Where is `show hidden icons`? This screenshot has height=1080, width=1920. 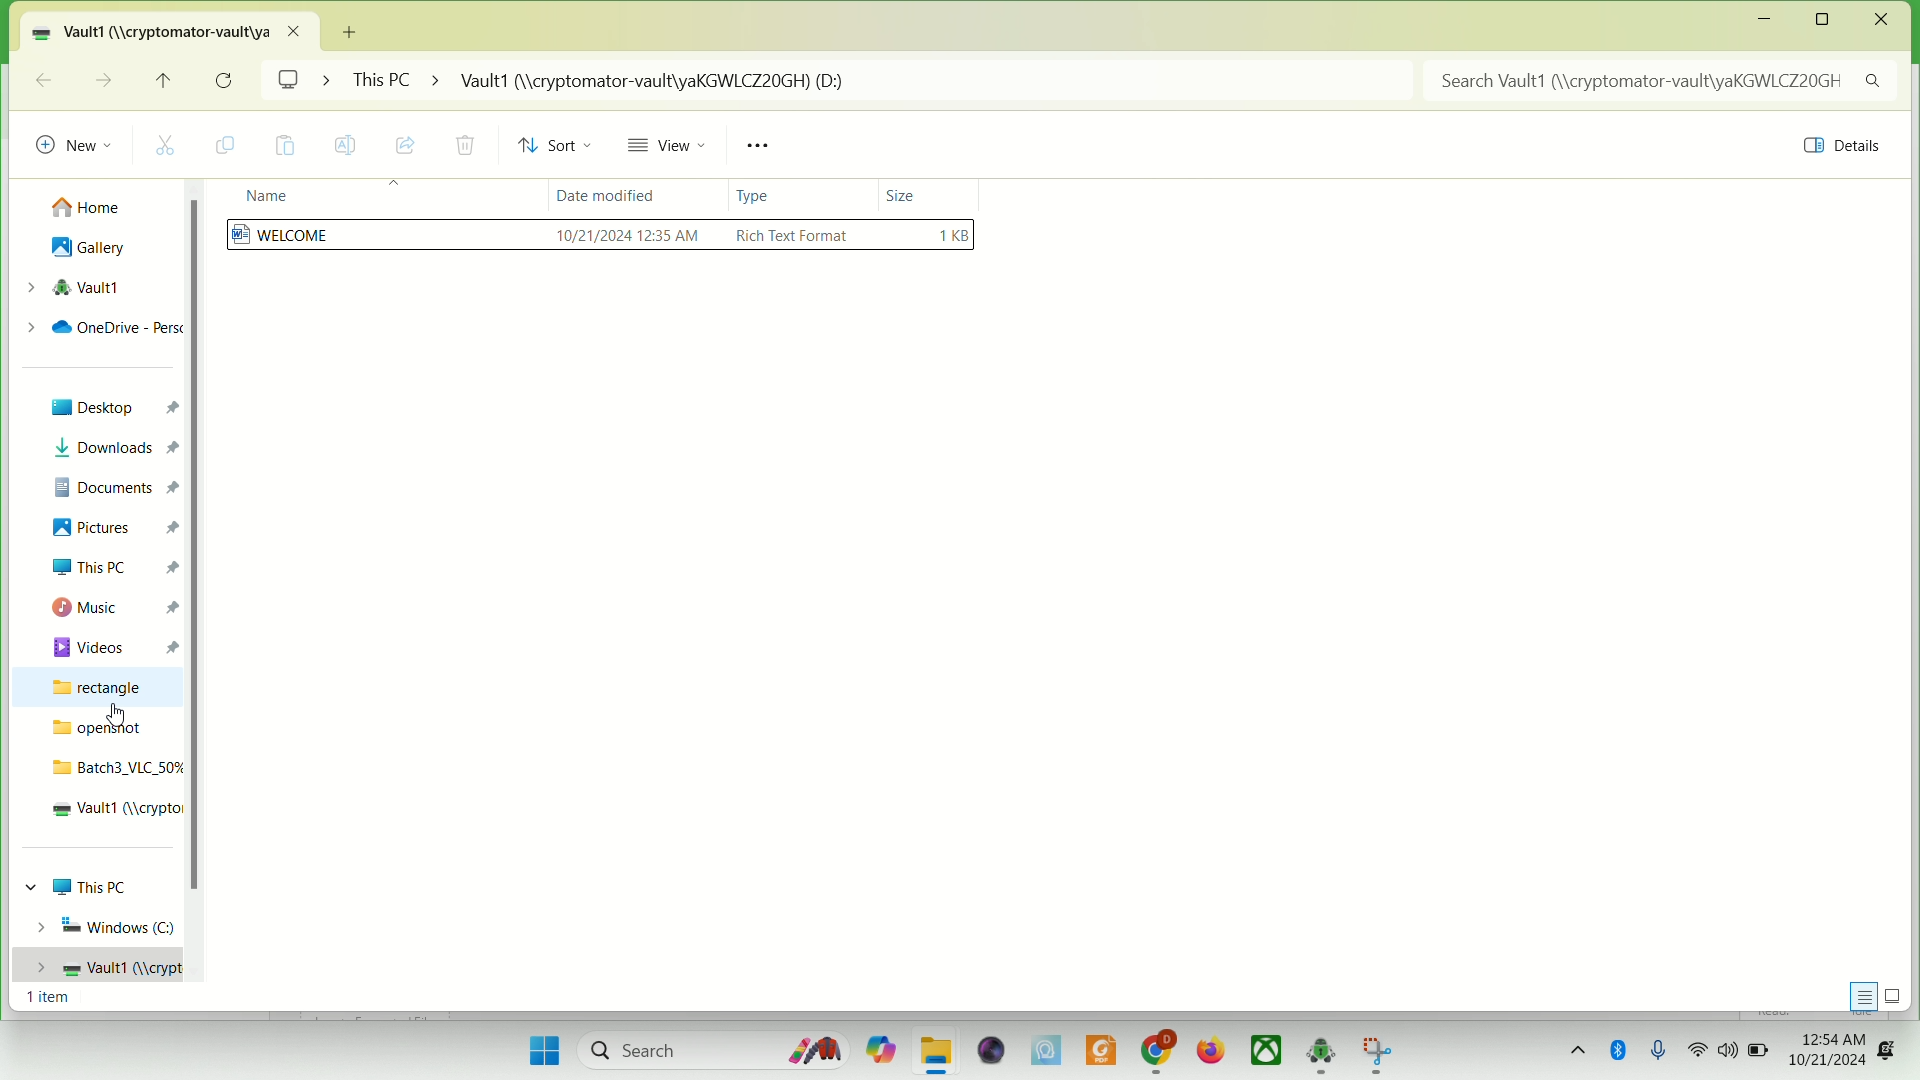 show hidden icons is located at coordinates (1573, 1045).